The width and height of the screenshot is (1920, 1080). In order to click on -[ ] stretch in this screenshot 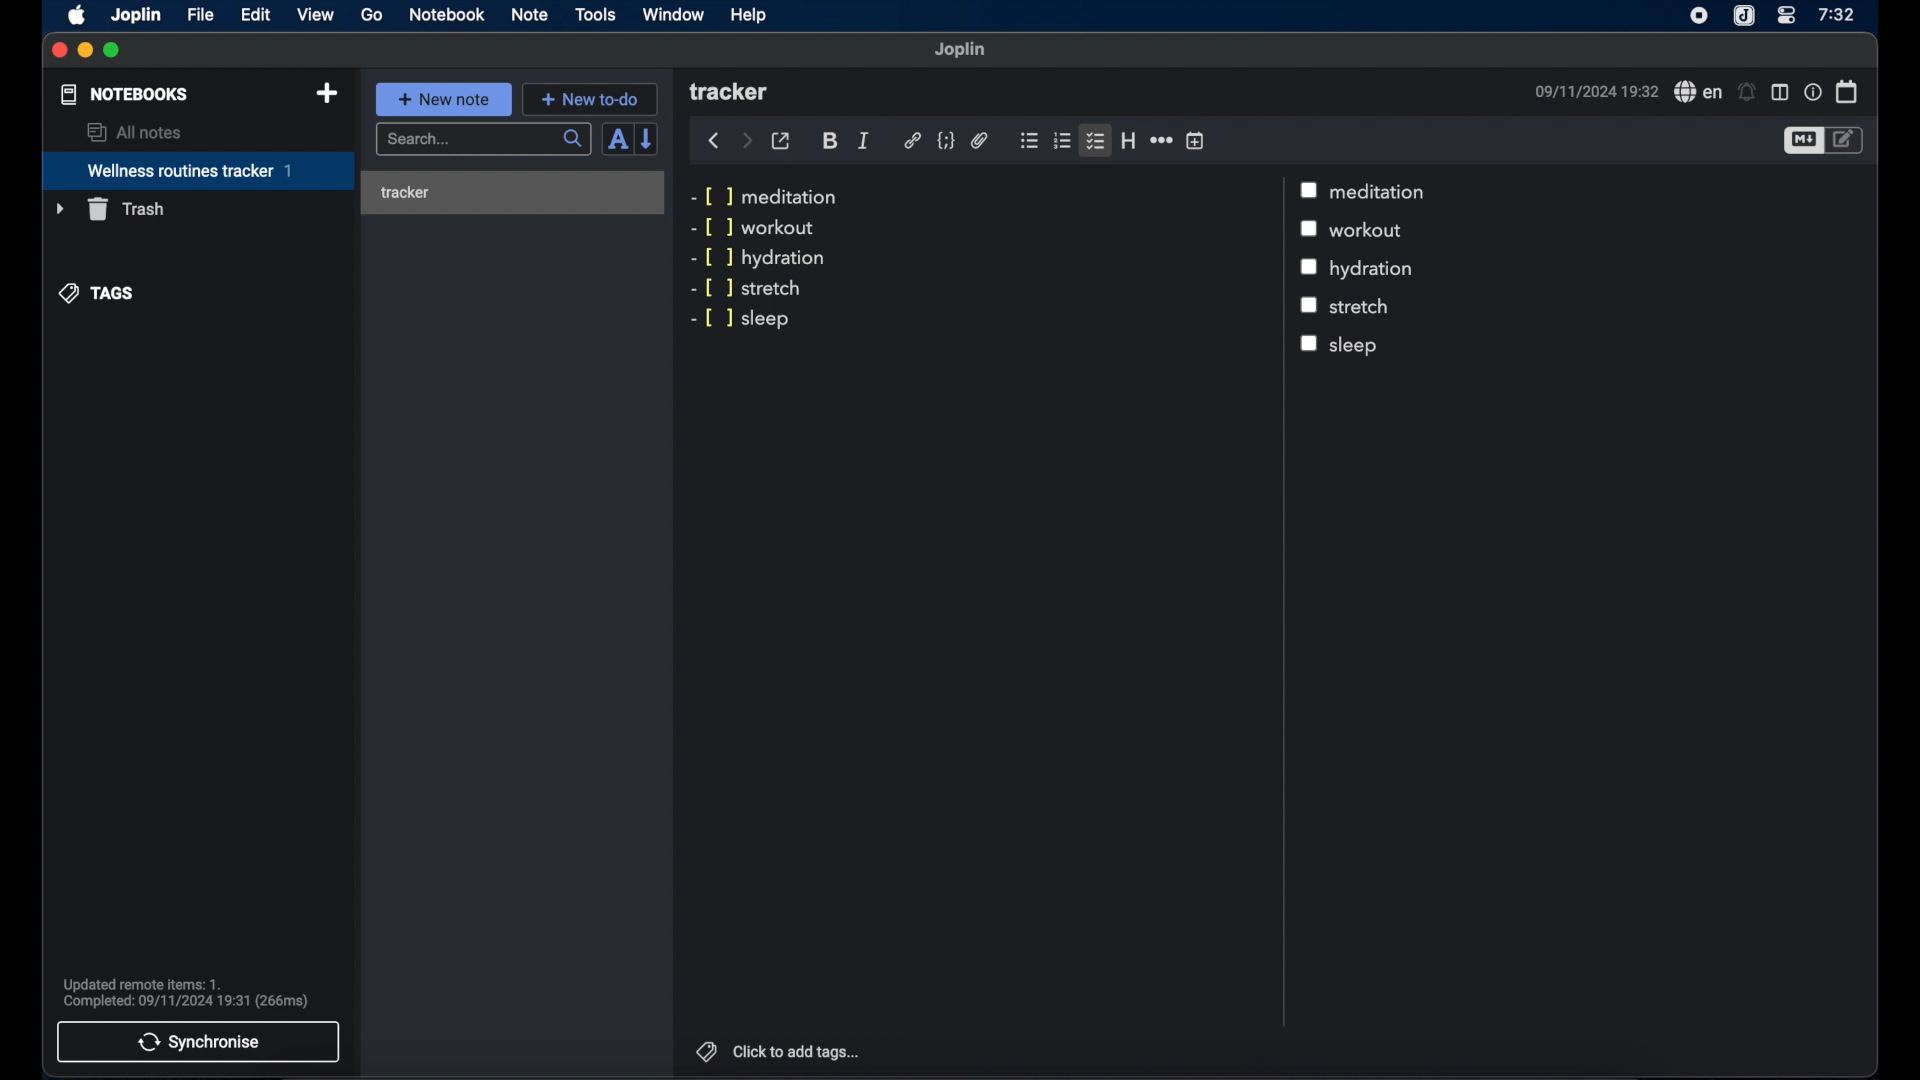, I will do `click(747, 290)`.